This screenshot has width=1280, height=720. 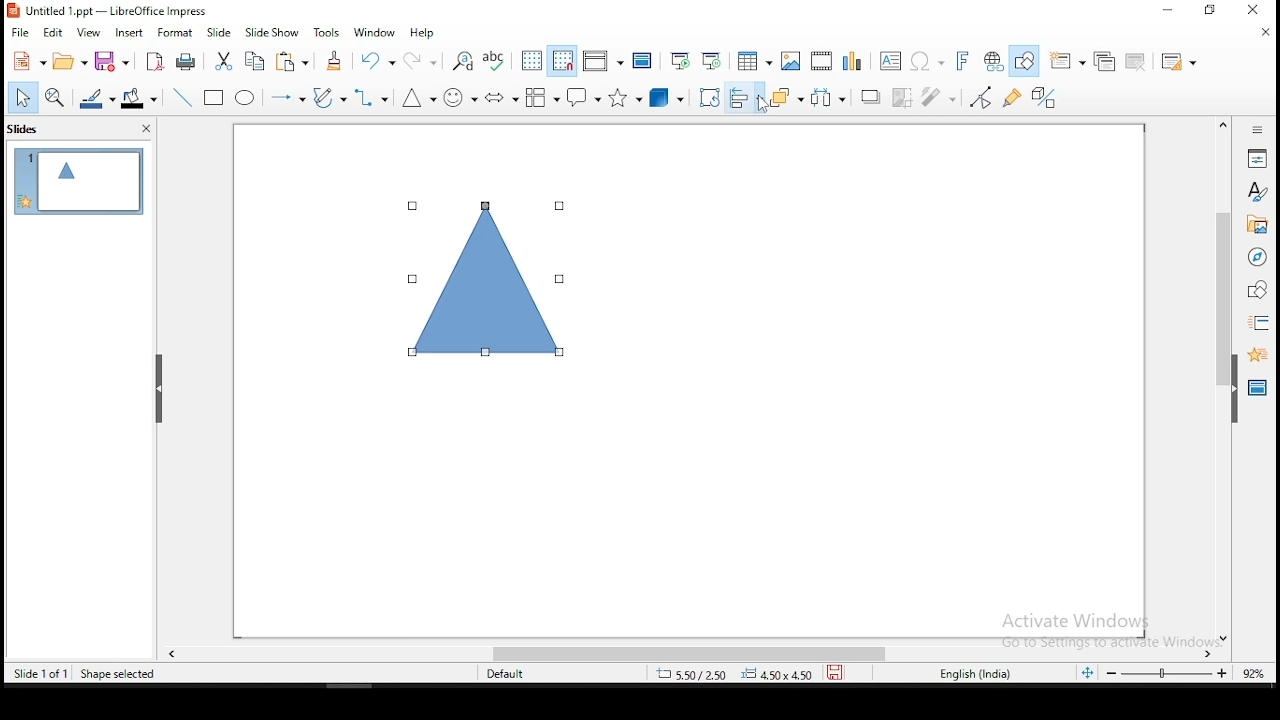 What do you see at coordinates (790, 59) in the screenshot?
I see `images` at bounding box center [790, 59].